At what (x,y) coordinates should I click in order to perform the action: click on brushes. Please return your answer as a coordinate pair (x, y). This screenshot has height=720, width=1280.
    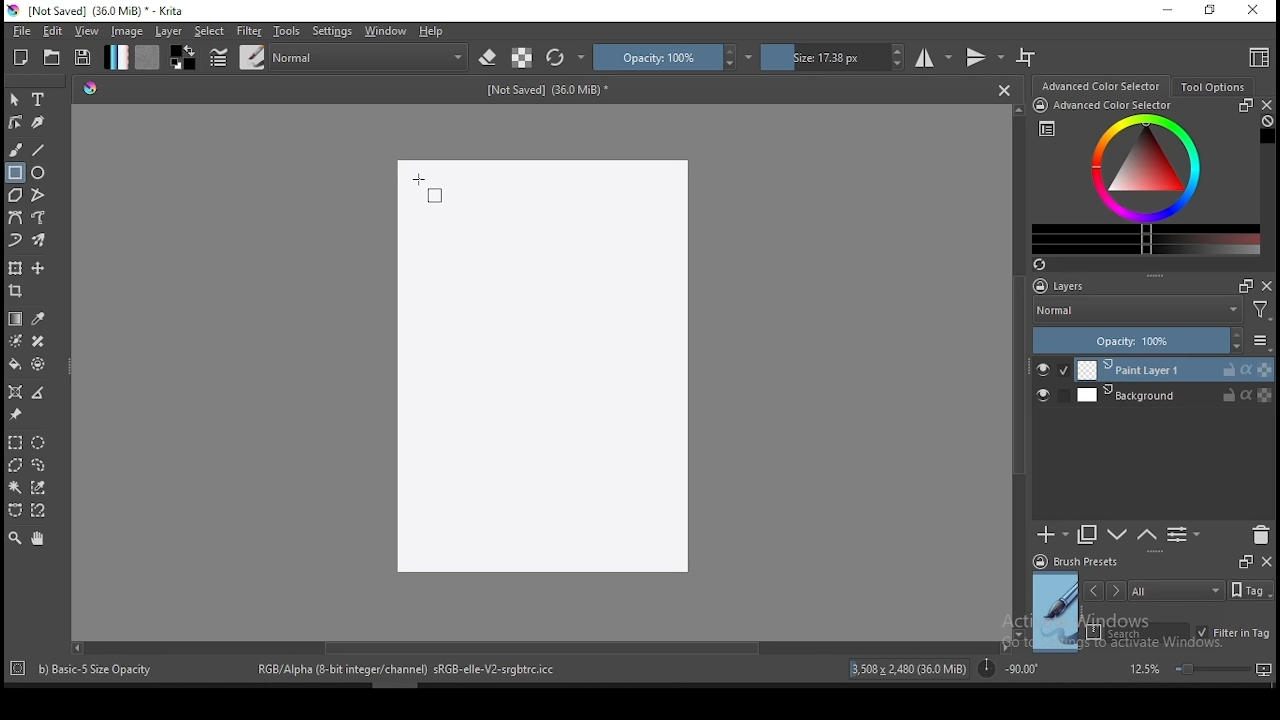
    Looking at the image, I should click on (252, 57).